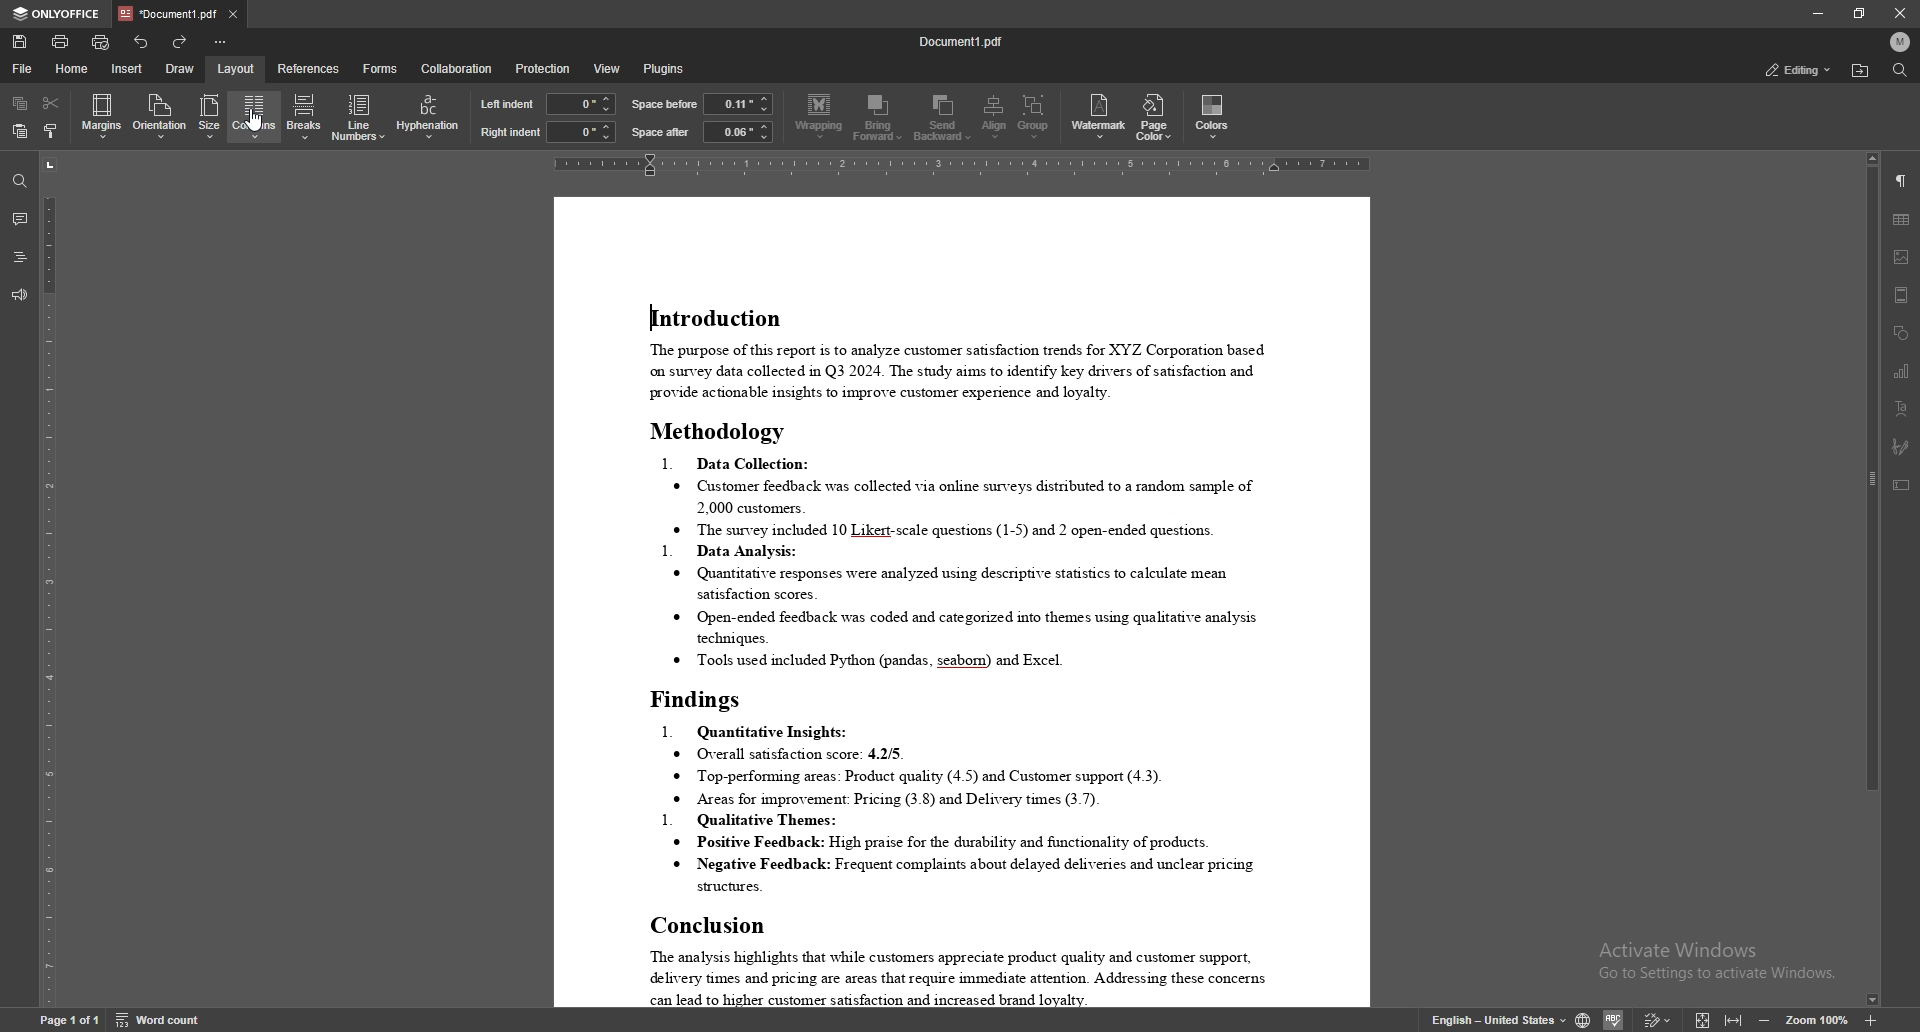 The width and height of the screenshot is (1920, 1032). I want to click on quick print, so click(100, 43).